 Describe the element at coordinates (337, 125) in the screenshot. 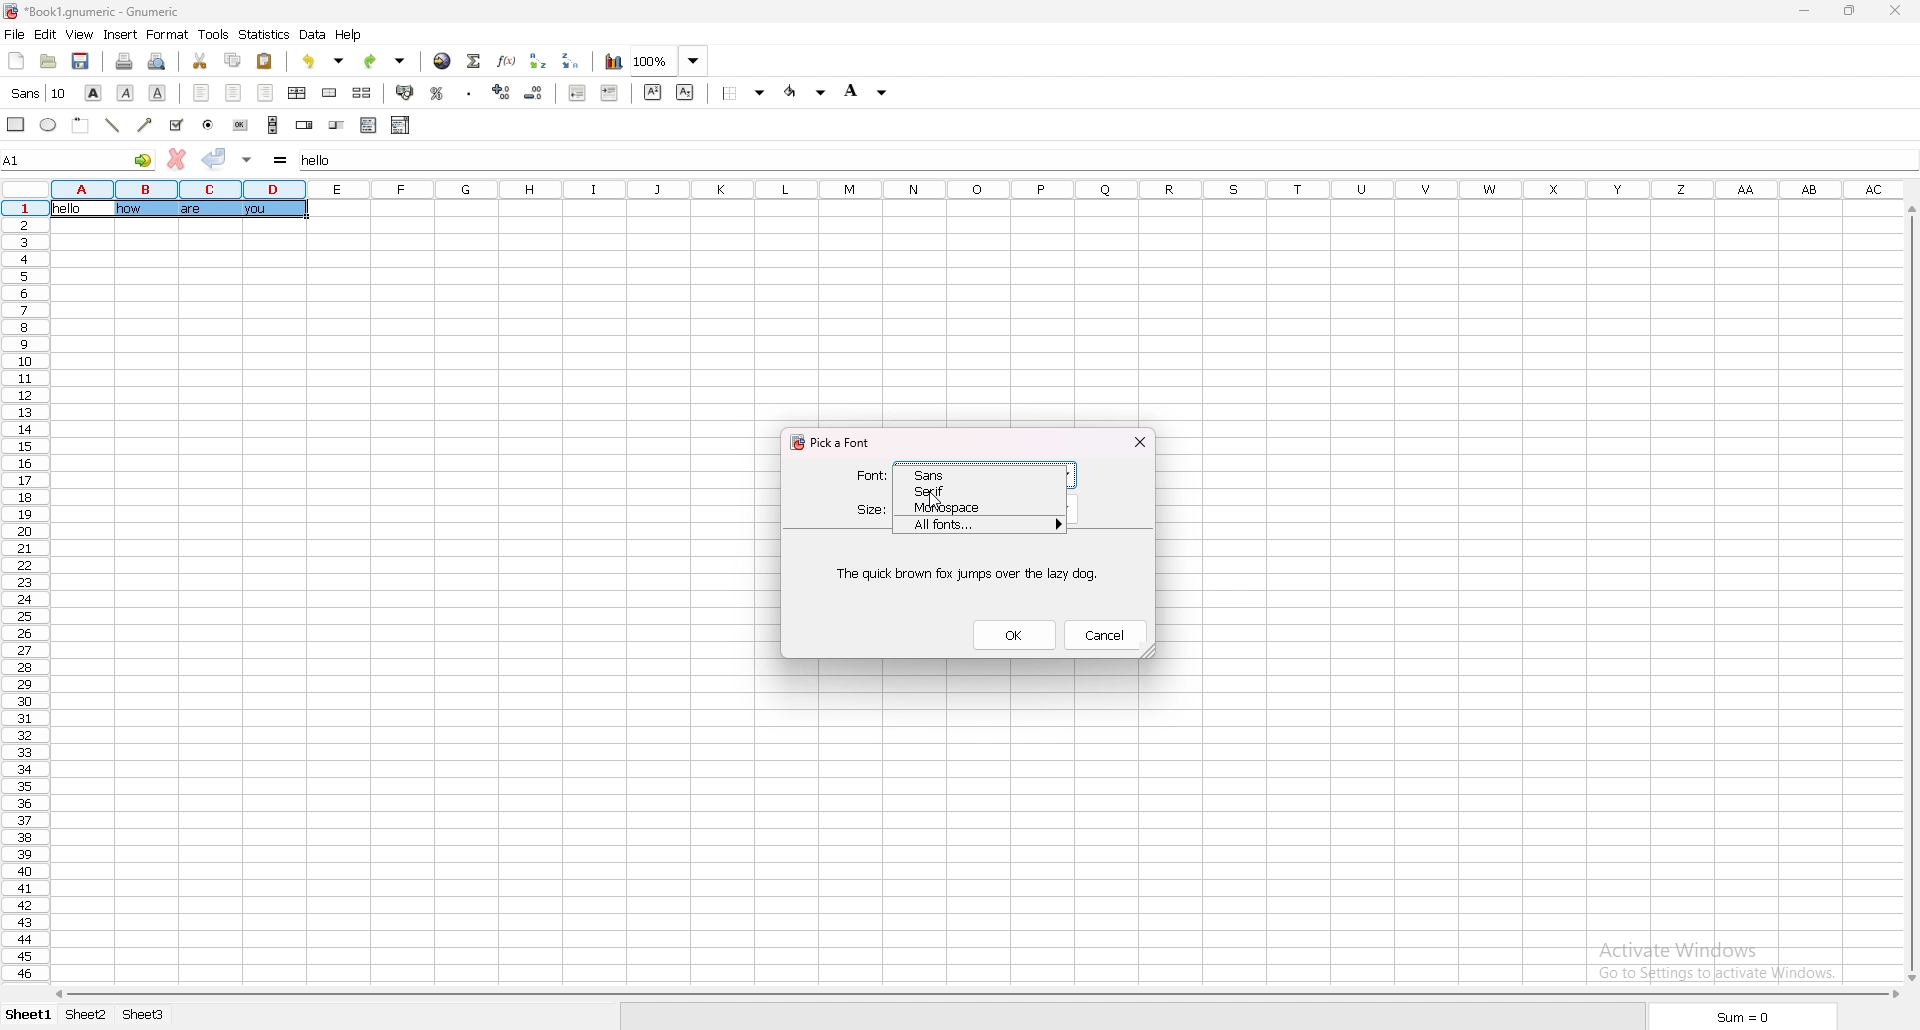

I see `slider` at that location.